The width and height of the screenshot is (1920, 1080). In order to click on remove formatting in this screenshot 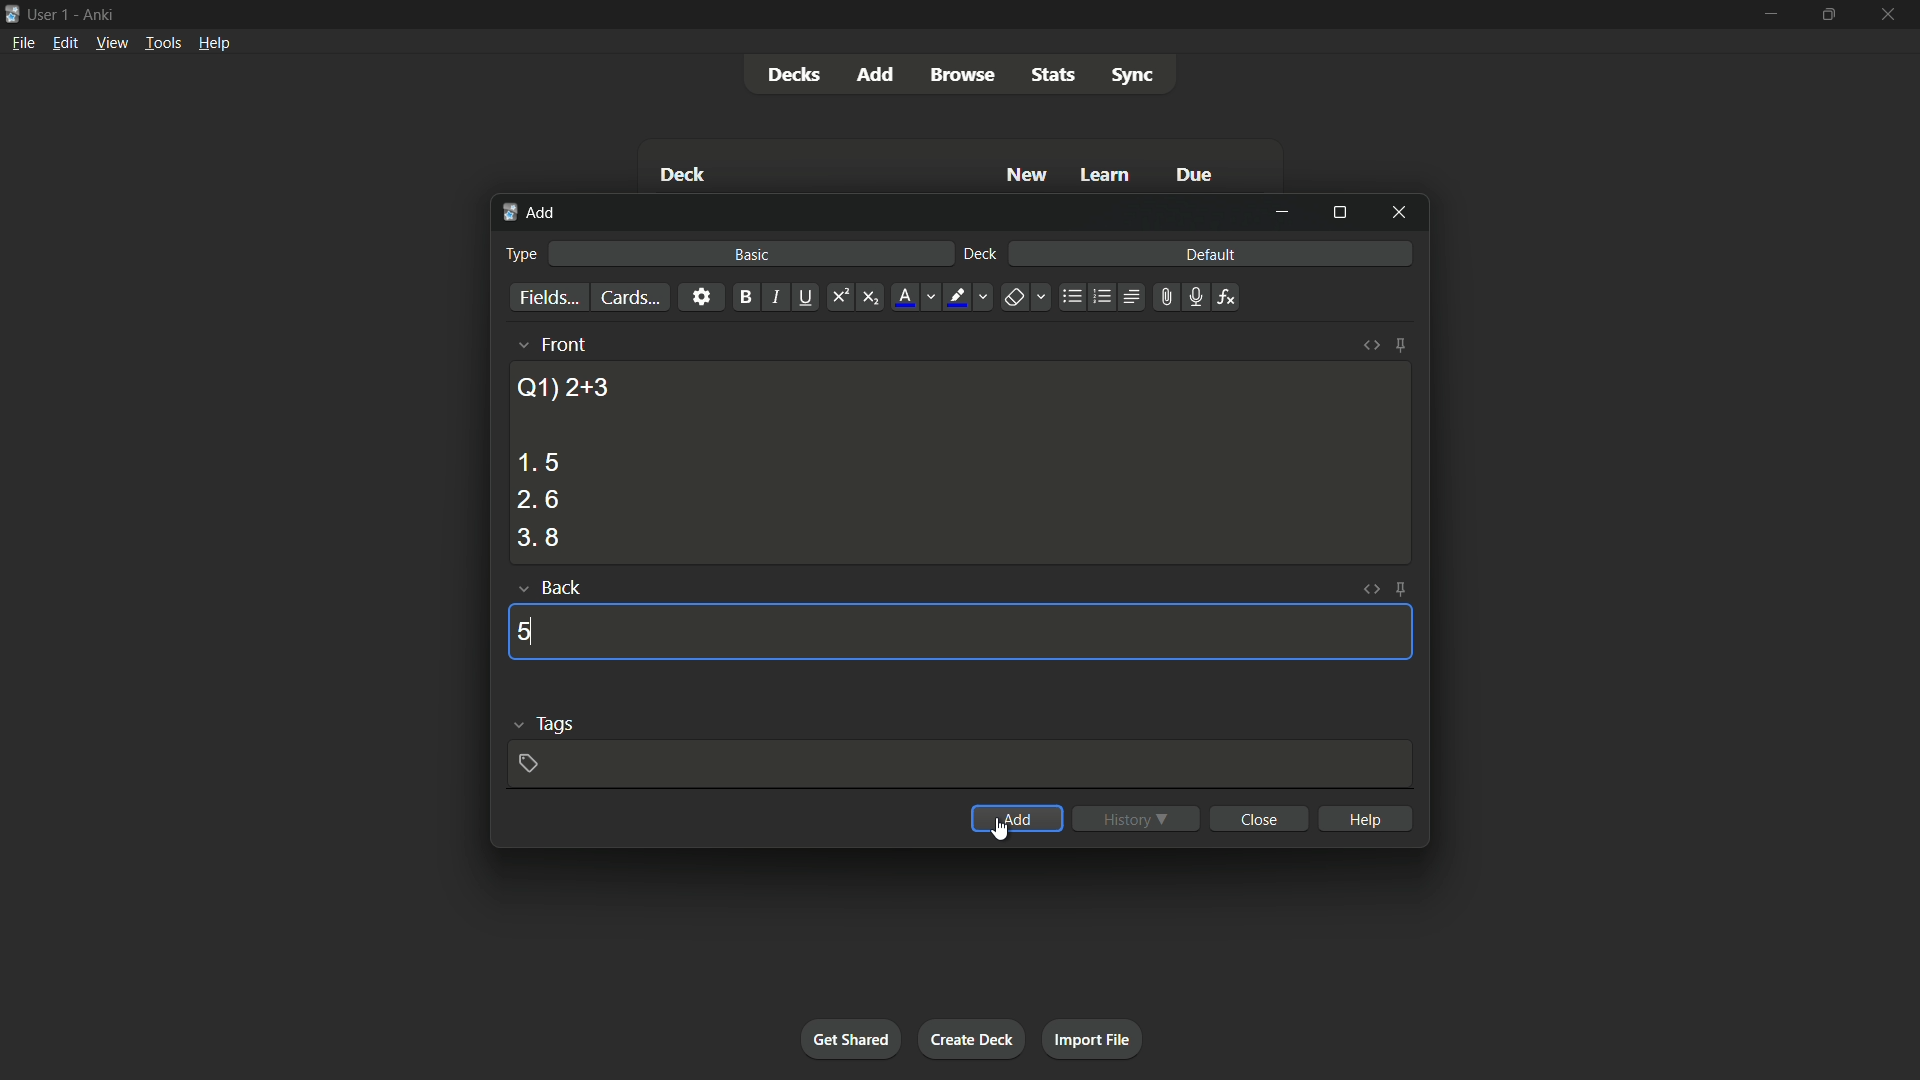, I will do `click(1014, 299)`.